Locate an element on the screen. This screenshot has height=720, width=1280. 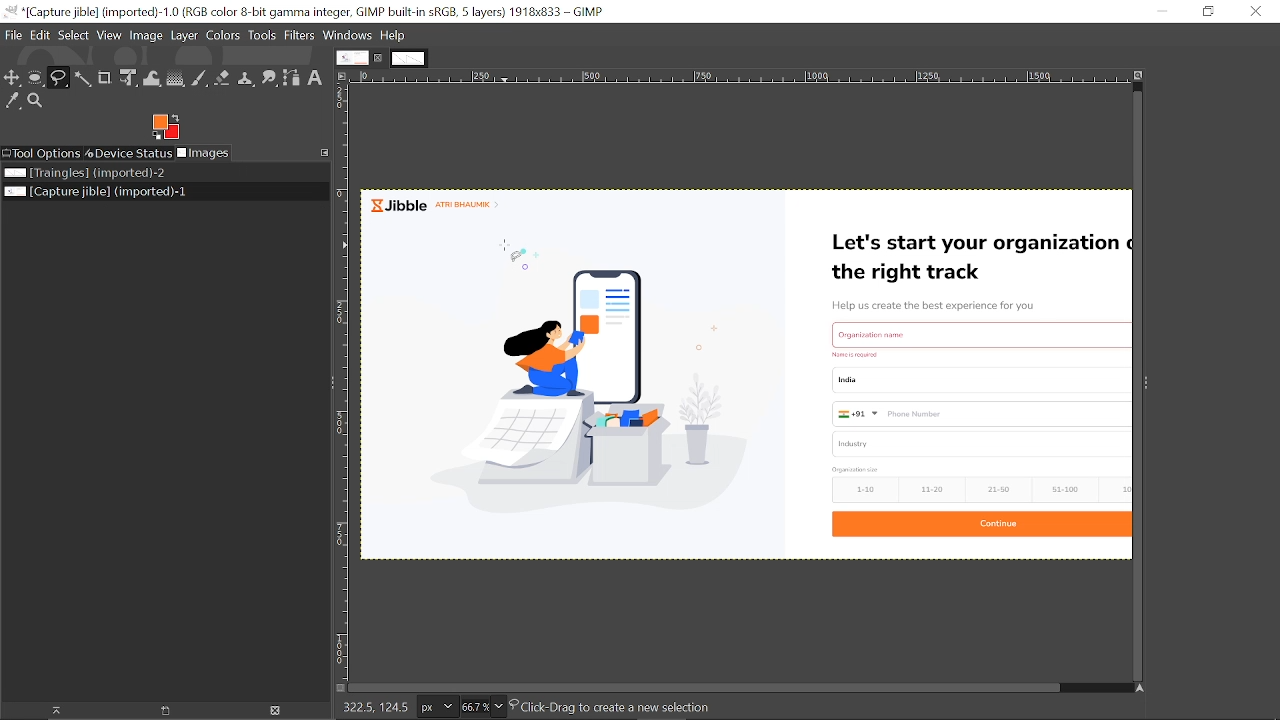
Crop tool is located at coordinates (105, 77).